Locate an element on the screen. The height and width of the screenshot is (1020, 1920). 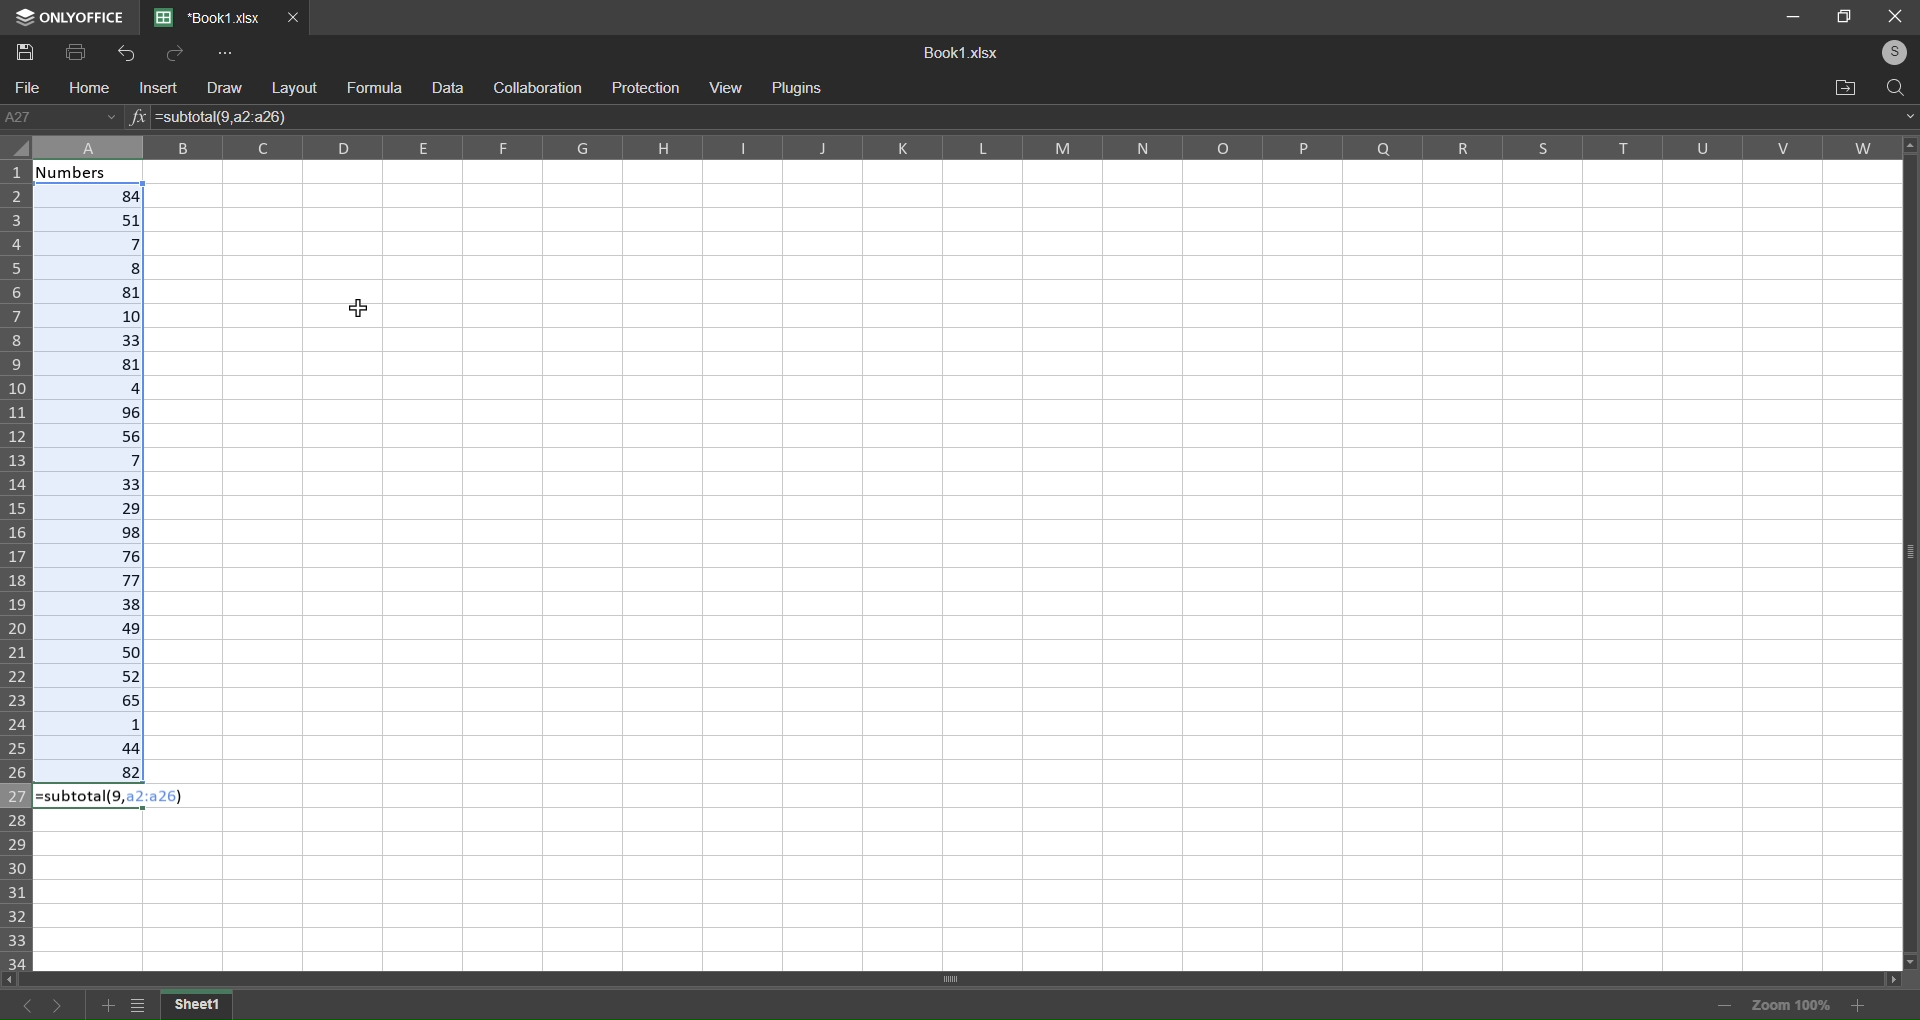
home is located at coordinates (88, 86).